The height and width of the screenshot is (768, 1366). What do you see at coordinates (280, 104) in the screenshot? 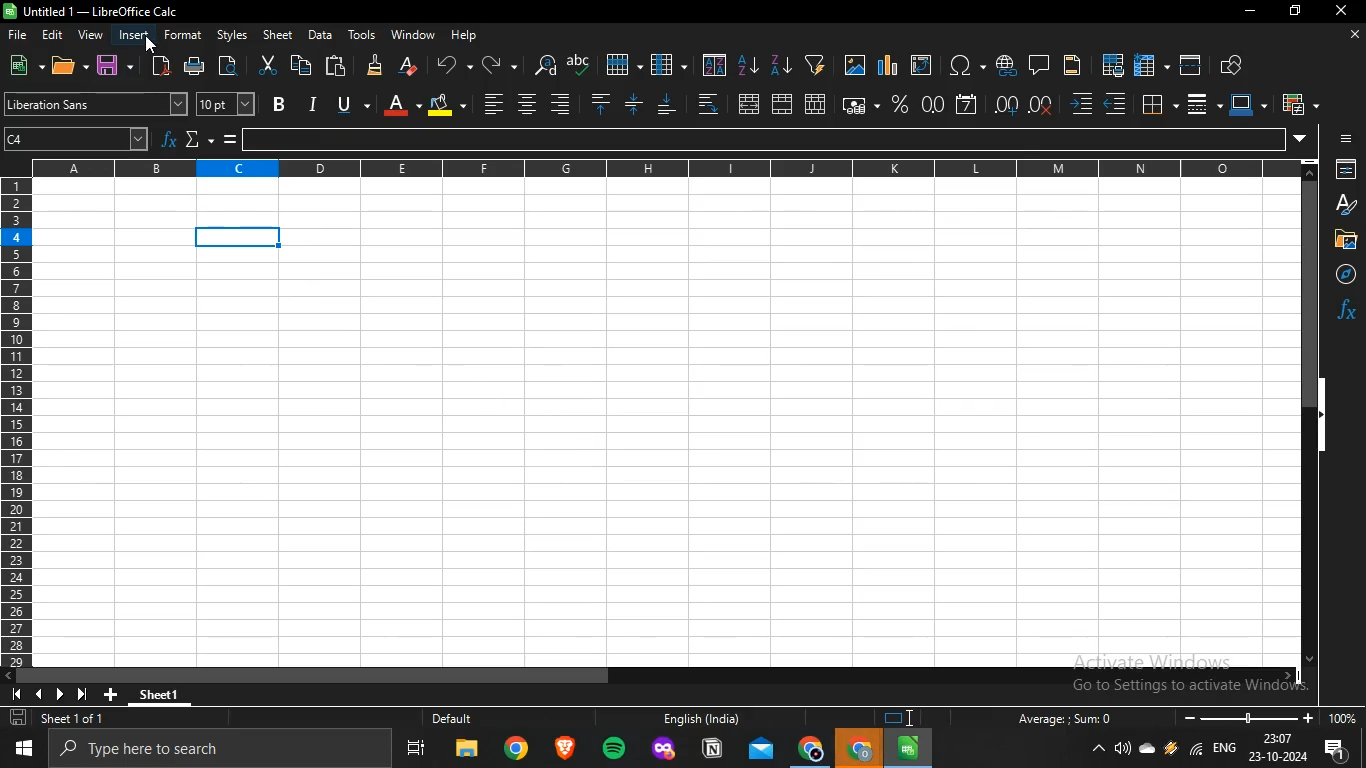
I see `bold` at bounding box center [280, 104].